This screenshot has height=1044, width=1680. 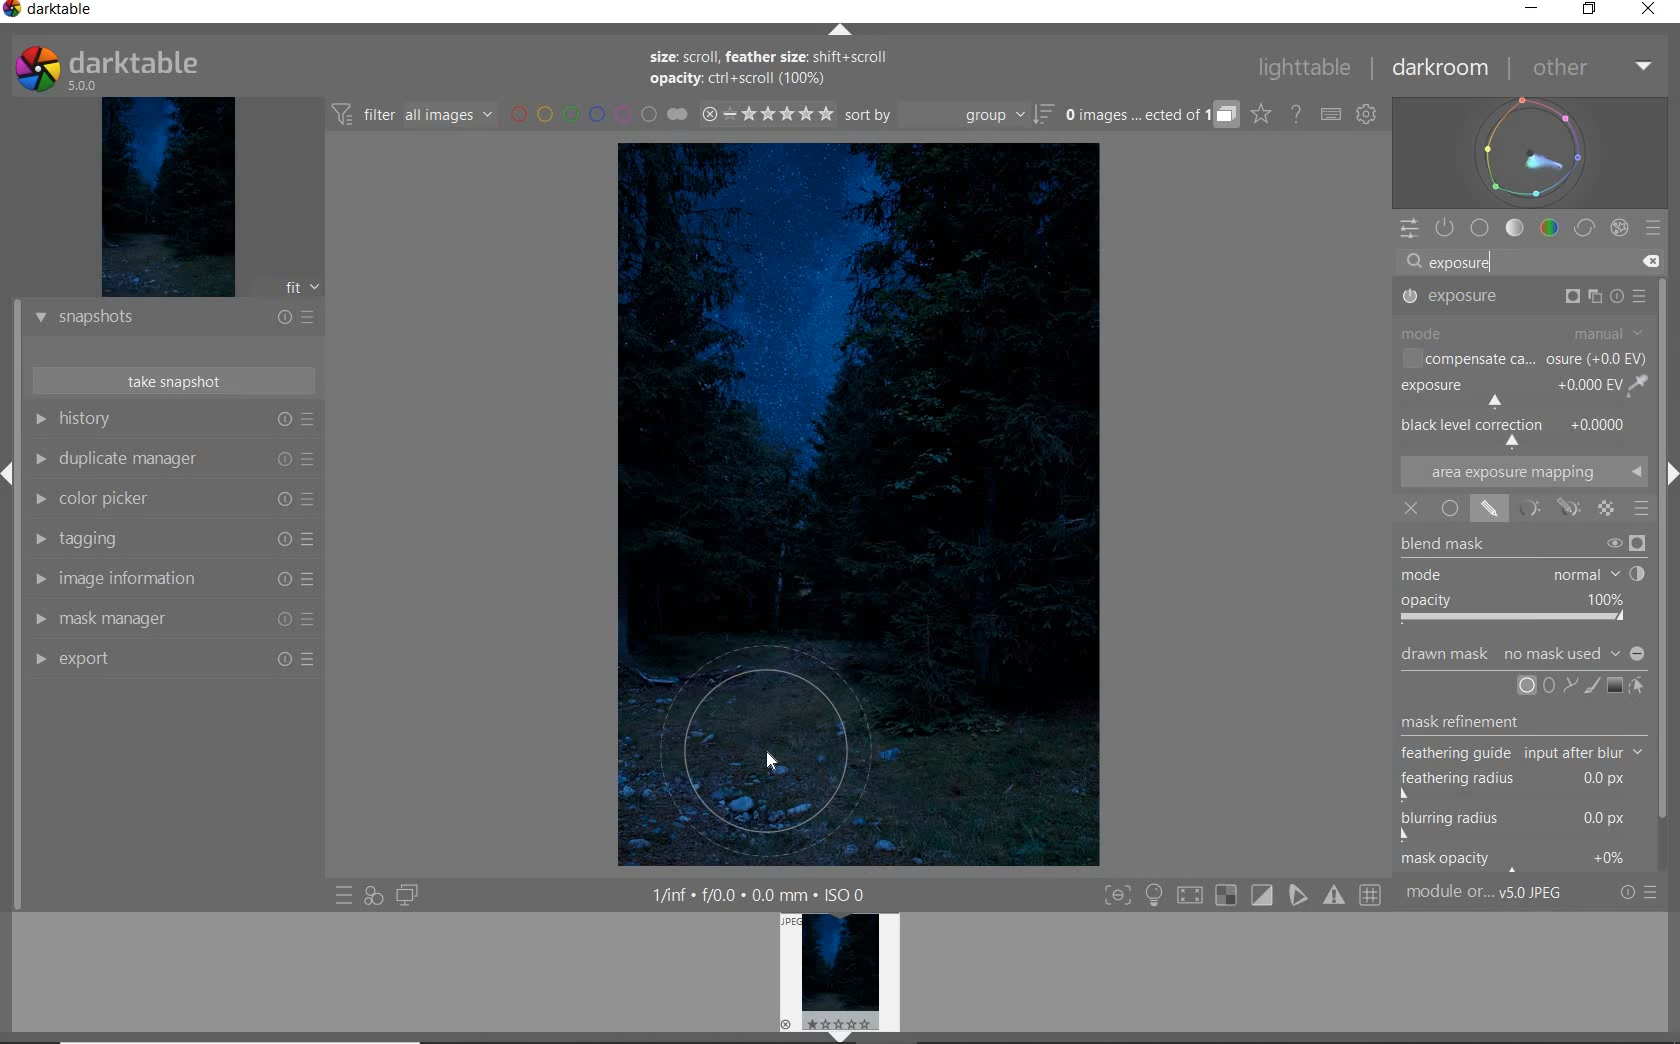 I want to click on COLOR PICKER, so click(x=173, y=501).